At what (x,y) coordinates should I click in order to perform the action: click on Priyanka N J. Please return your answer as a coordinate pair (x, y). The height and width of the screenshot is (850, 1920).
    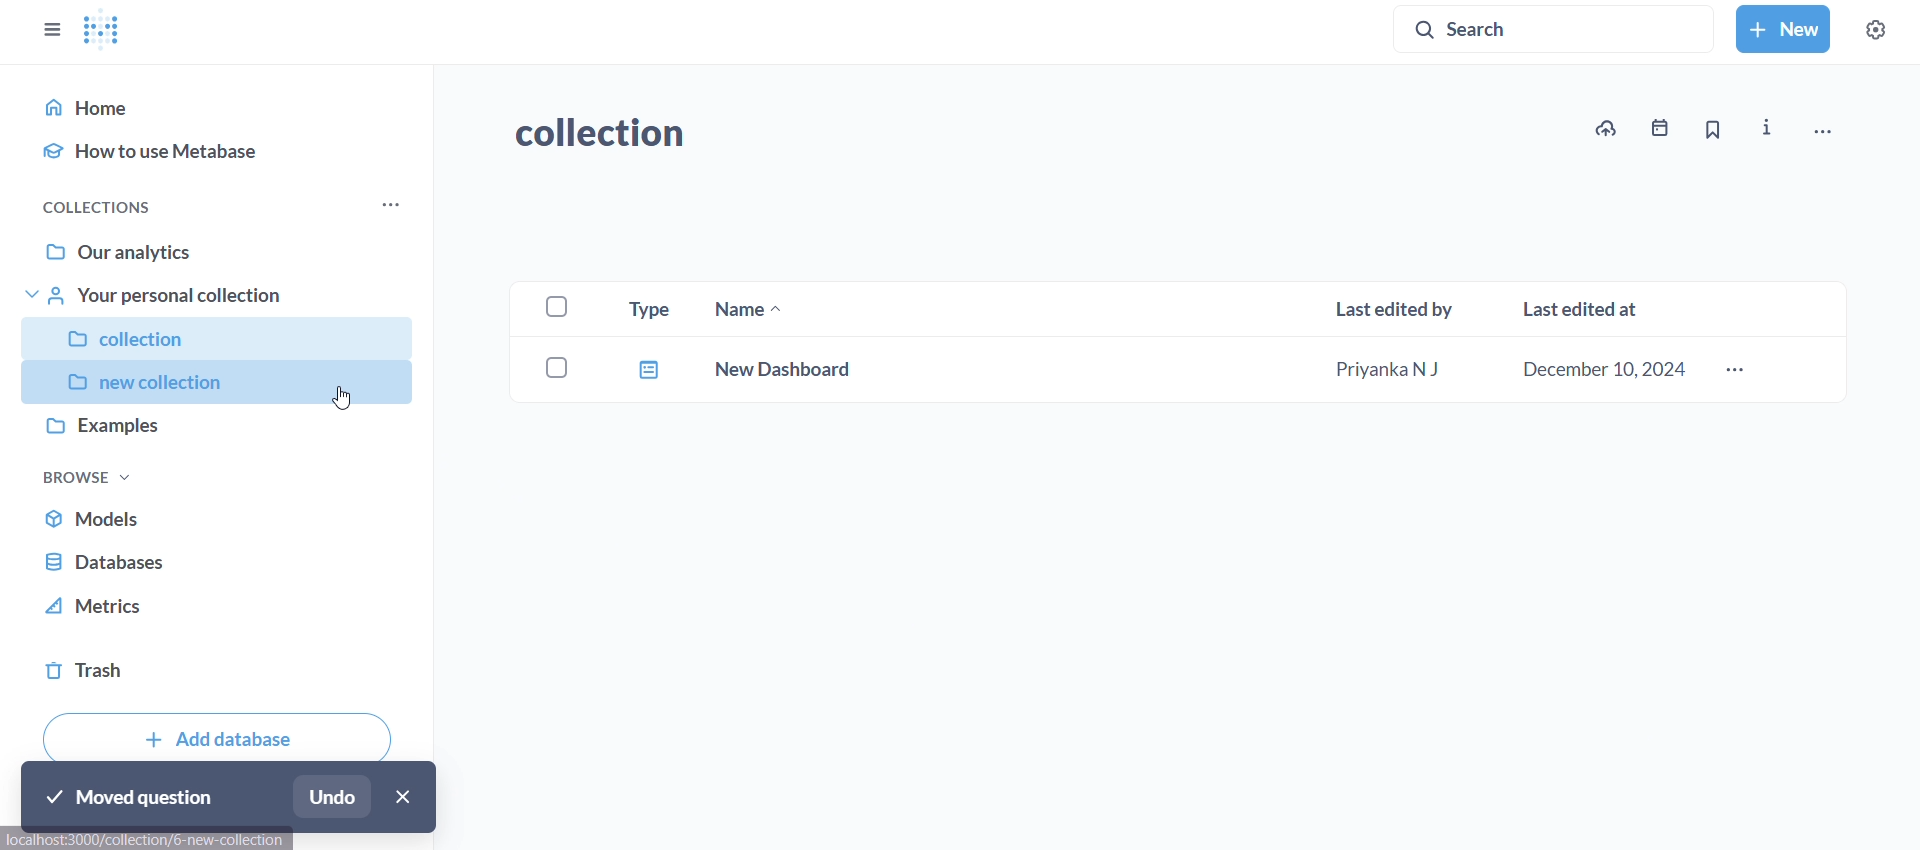
    Looking at the image, I should click on (1387, 371).